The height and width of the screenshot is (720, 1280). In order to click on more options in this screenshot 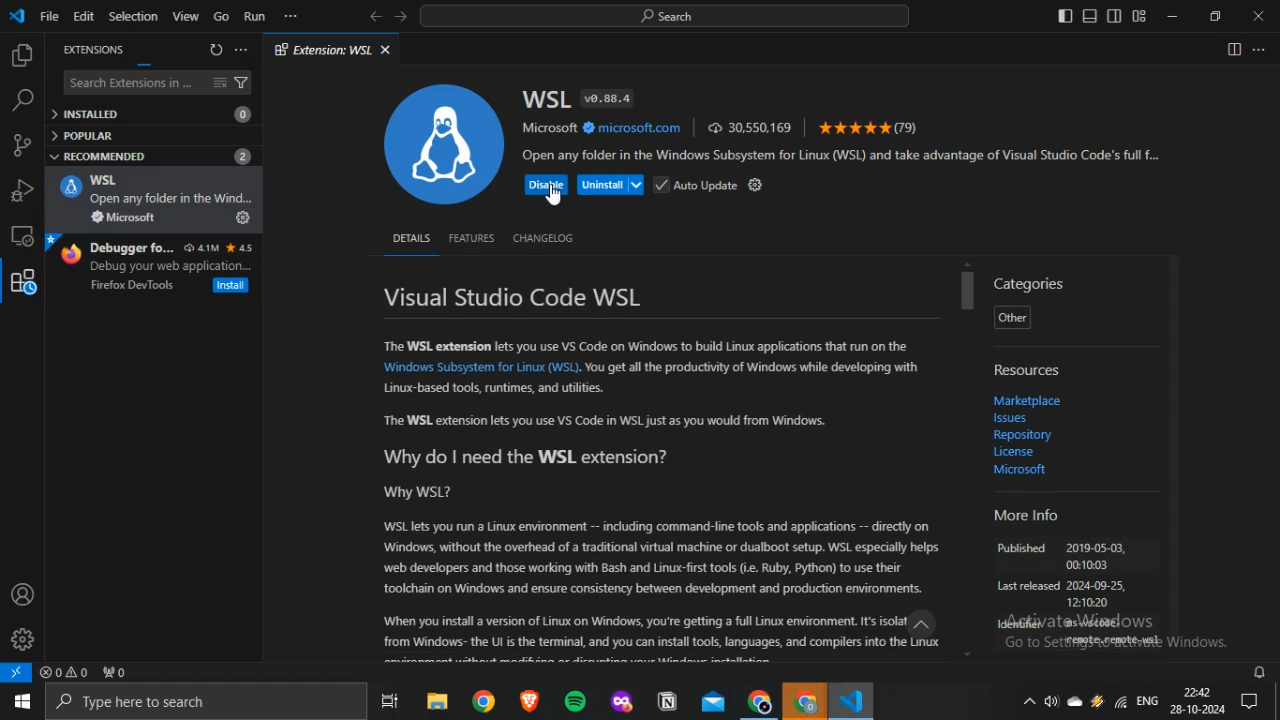, I will do `click(240, 49)`.